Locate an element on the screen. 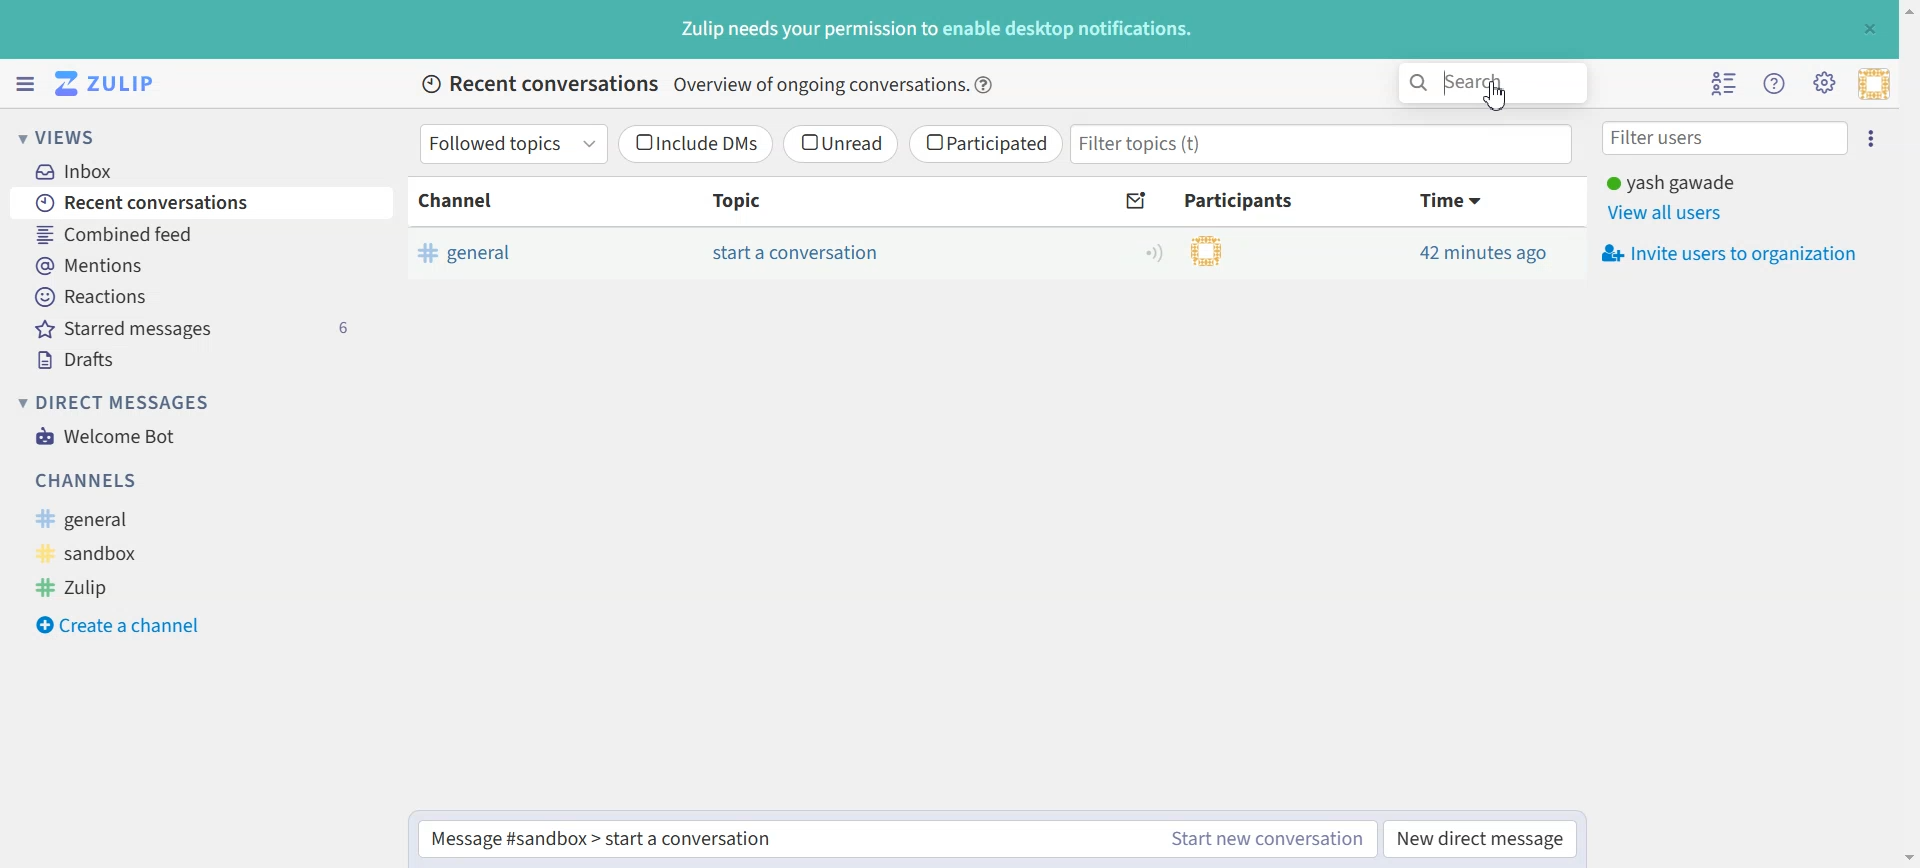  Welcome Bot is located at coordinates (106, 435).